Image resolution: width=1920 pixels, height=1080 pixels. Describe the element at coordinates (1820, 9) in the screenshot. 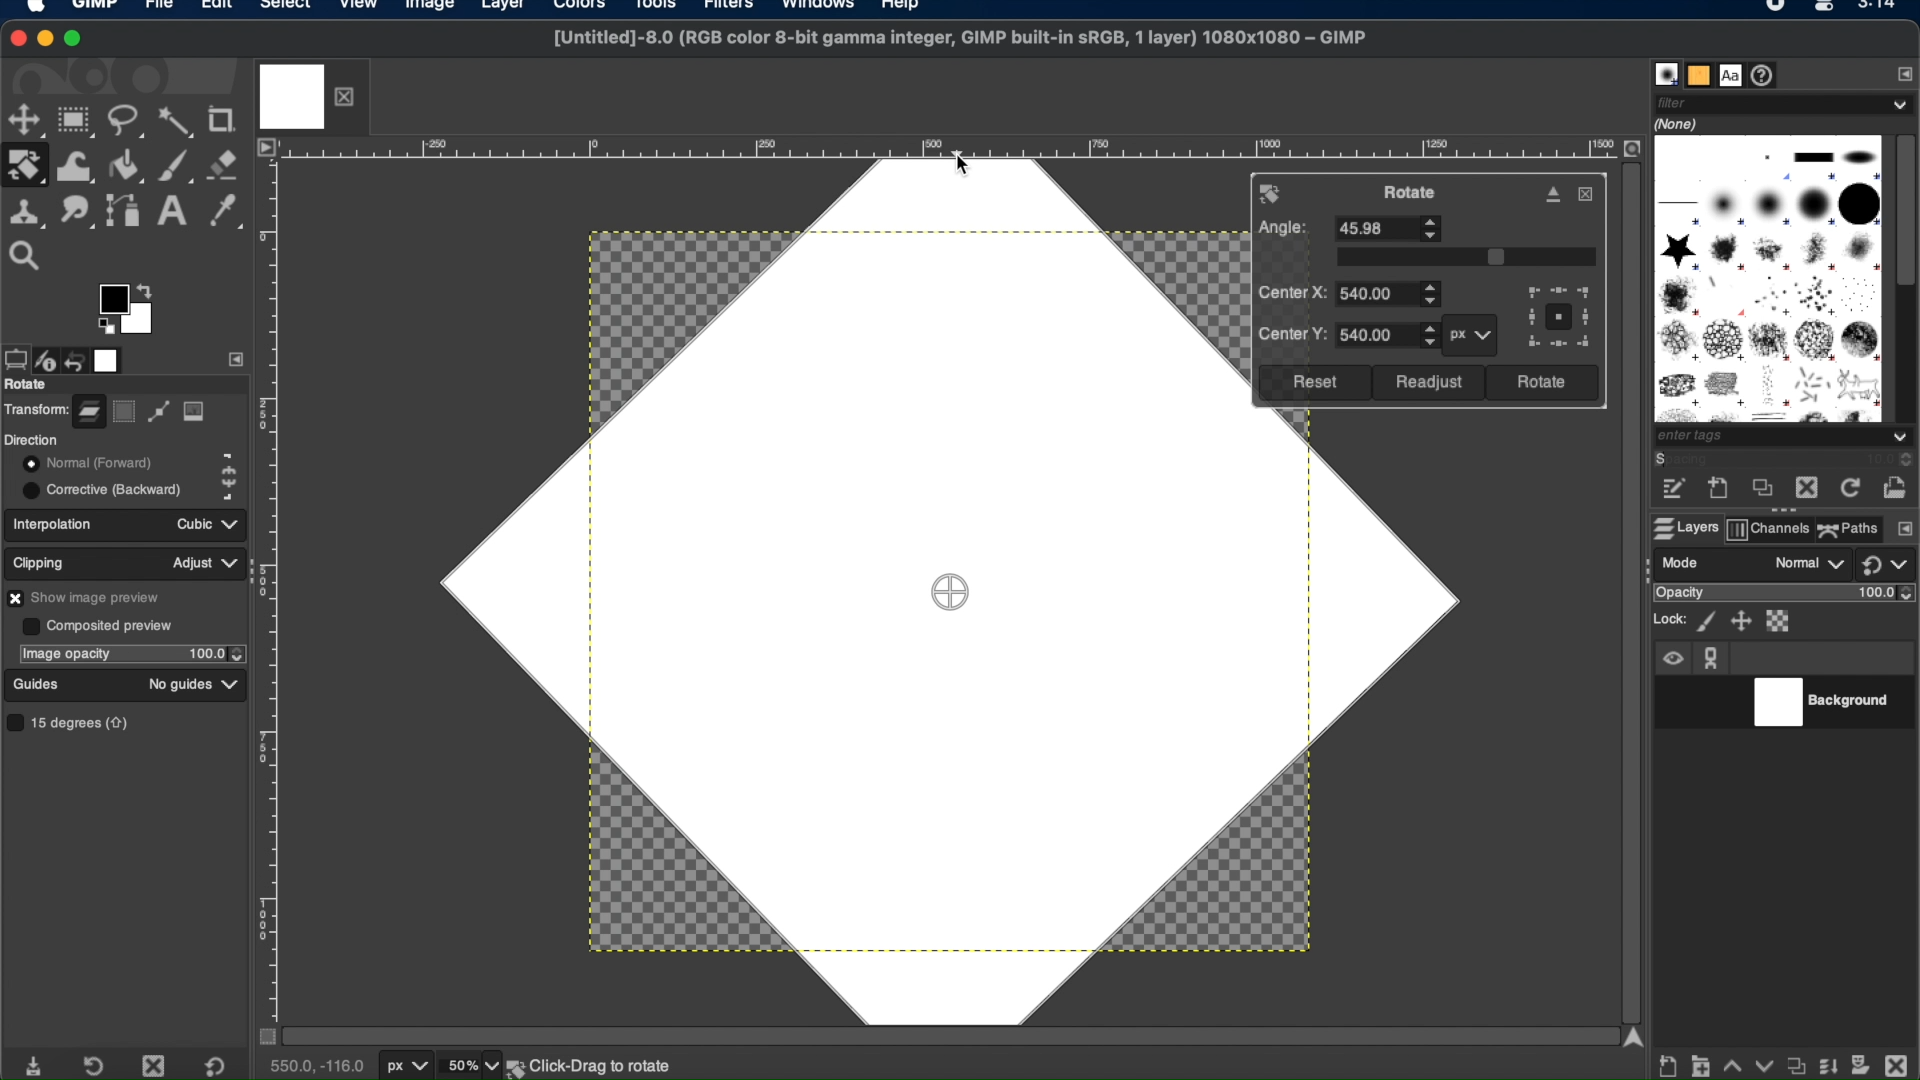

I see `Mac control center` at that location.